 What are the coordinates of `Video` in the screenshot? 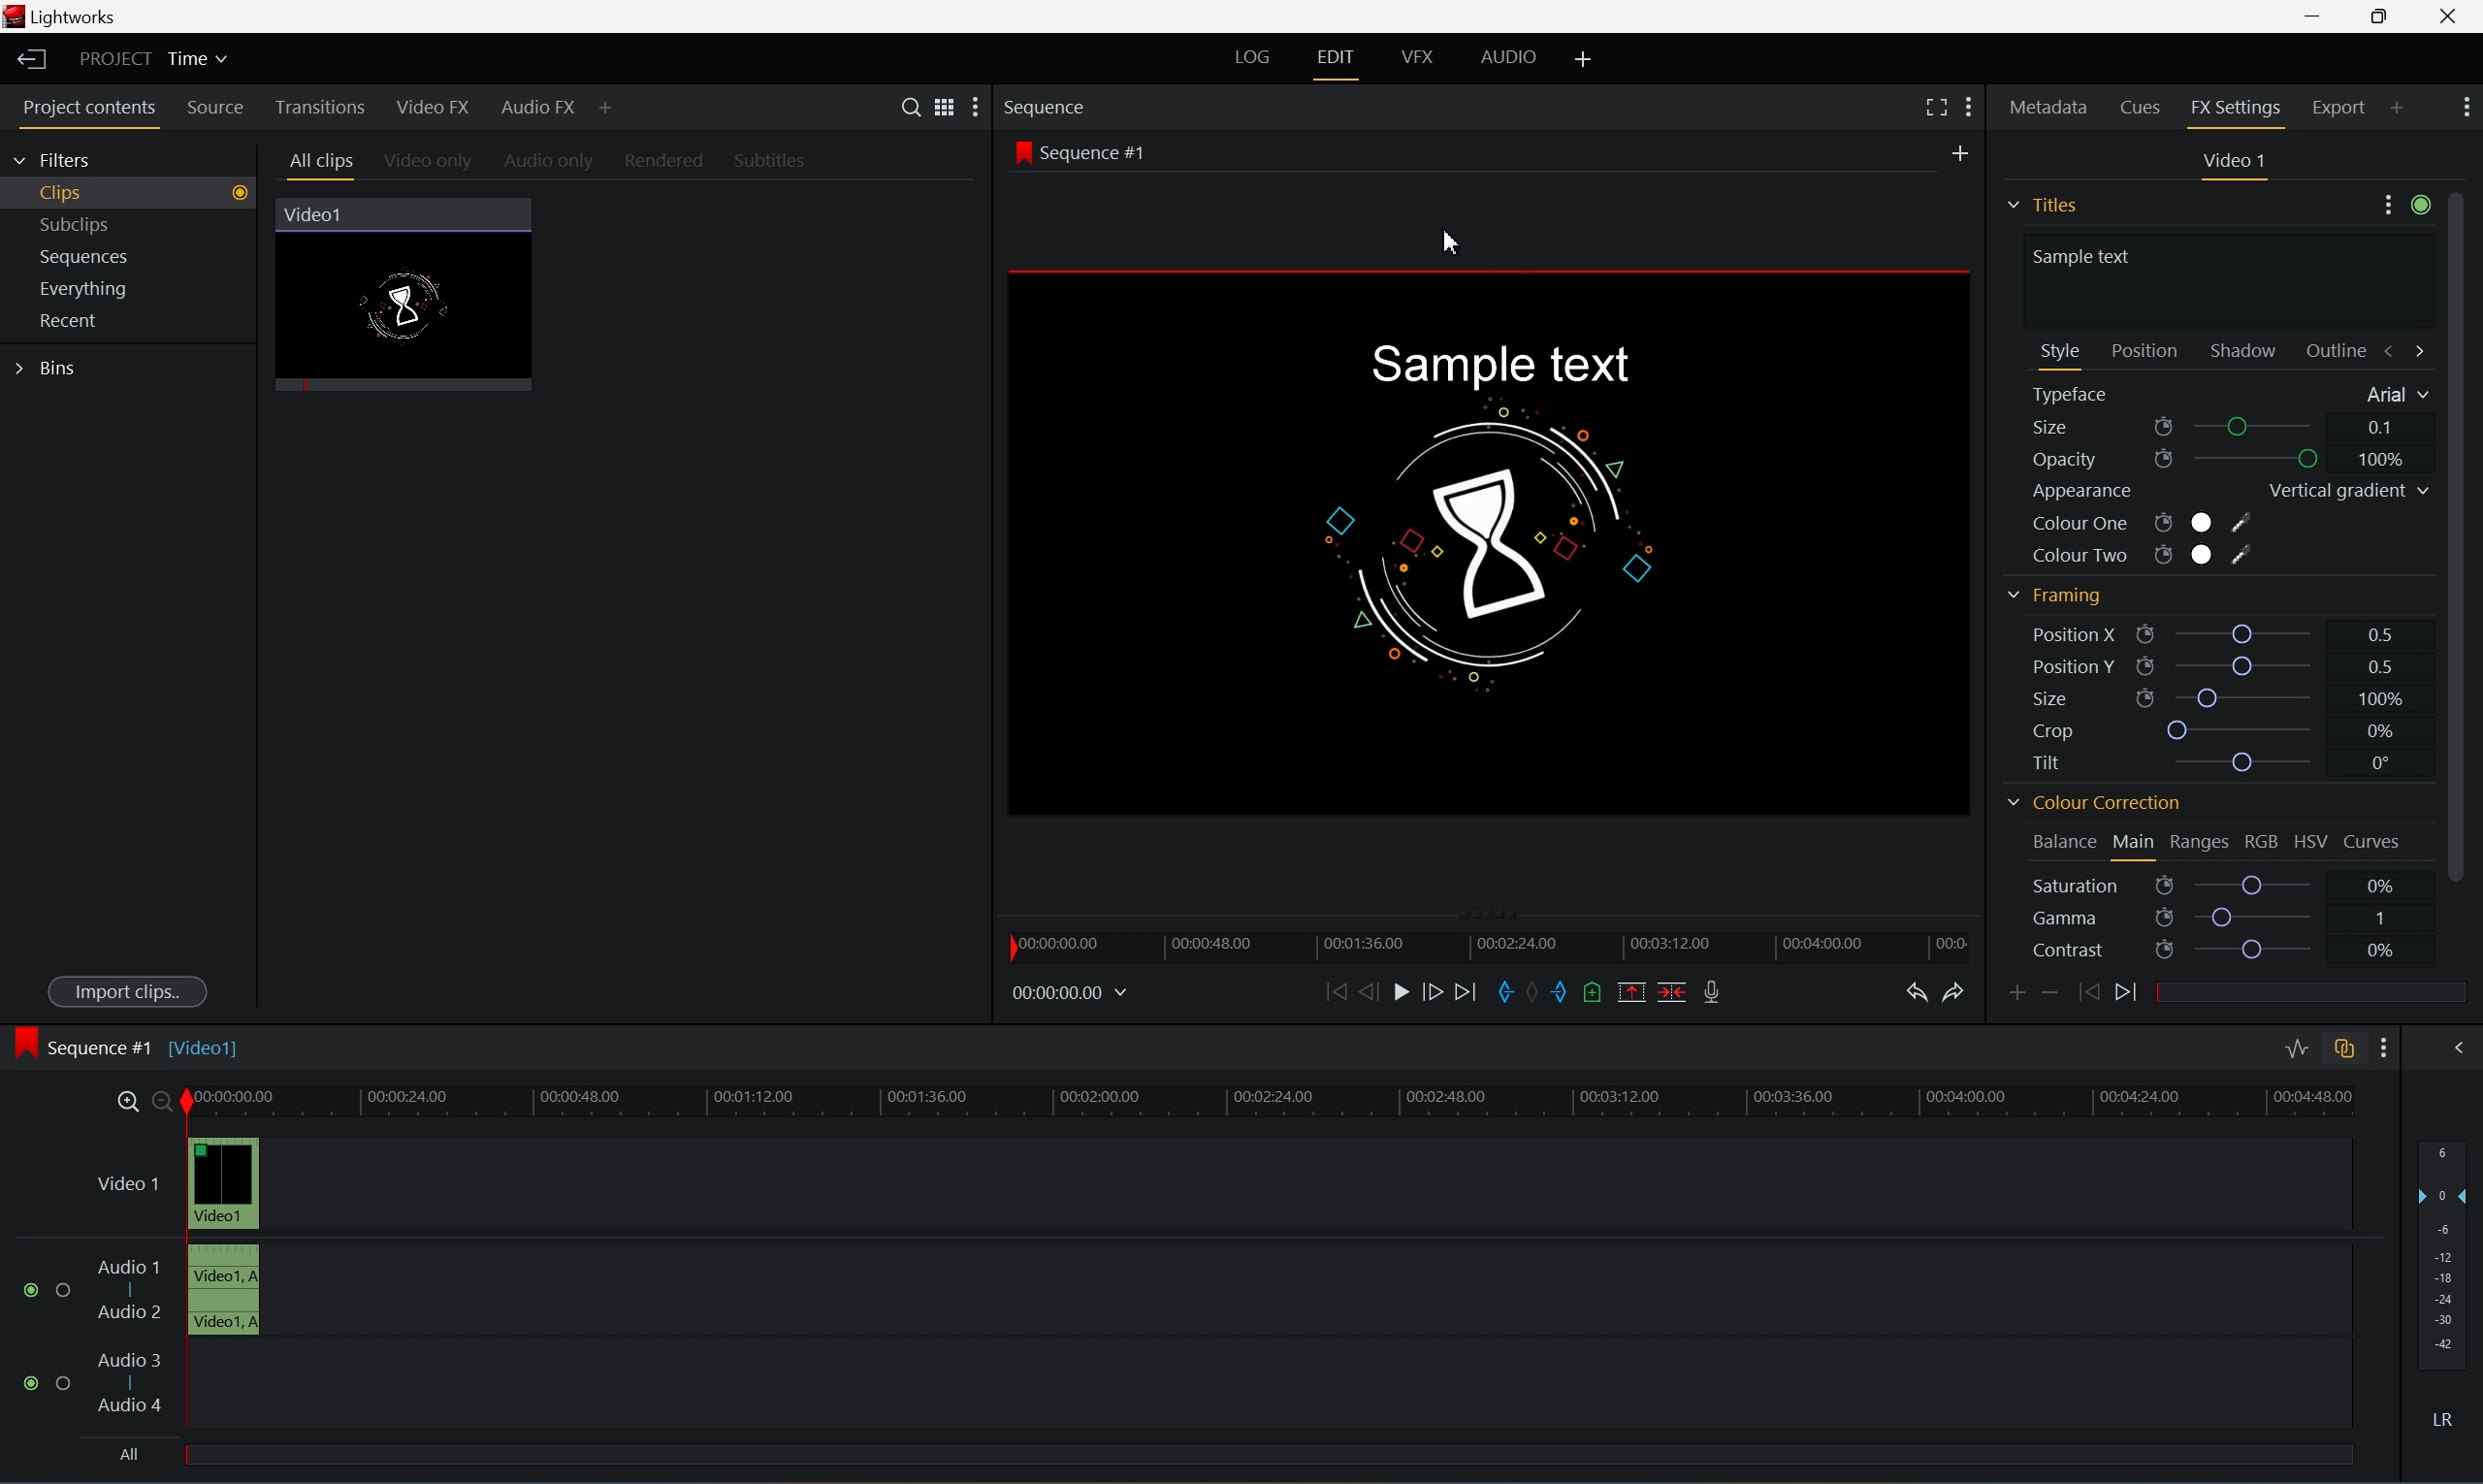 It's located at (418, 308).